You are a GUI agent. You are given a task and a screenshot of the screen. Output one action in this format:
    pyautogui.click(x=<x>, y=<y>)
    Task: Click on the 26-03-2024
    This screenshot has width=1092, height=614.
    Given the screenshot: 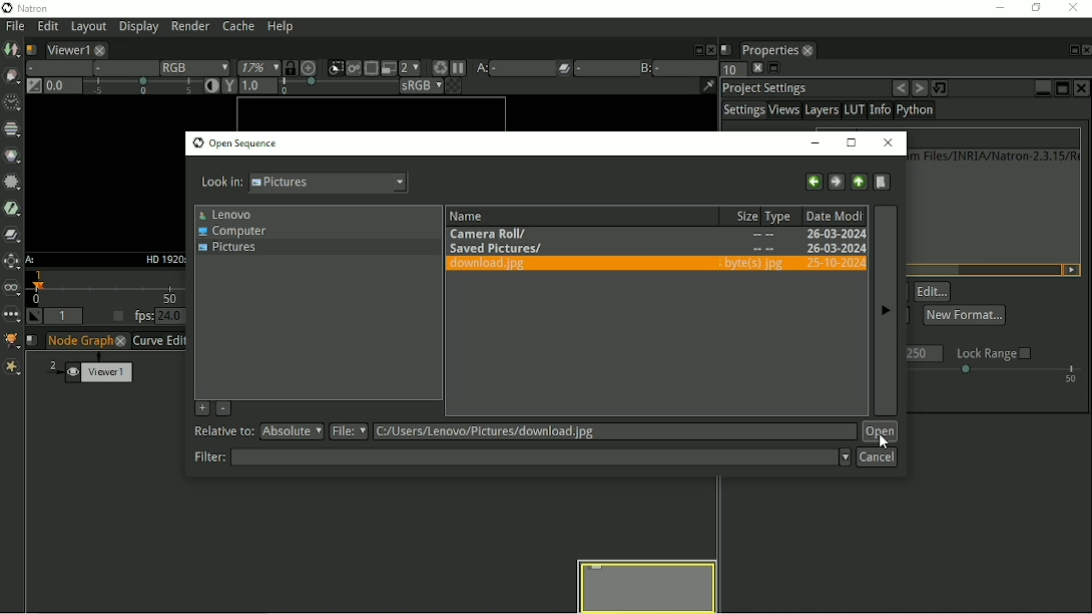 What is the action you would take?
    pyautogui.click(x=834, y=234)
    